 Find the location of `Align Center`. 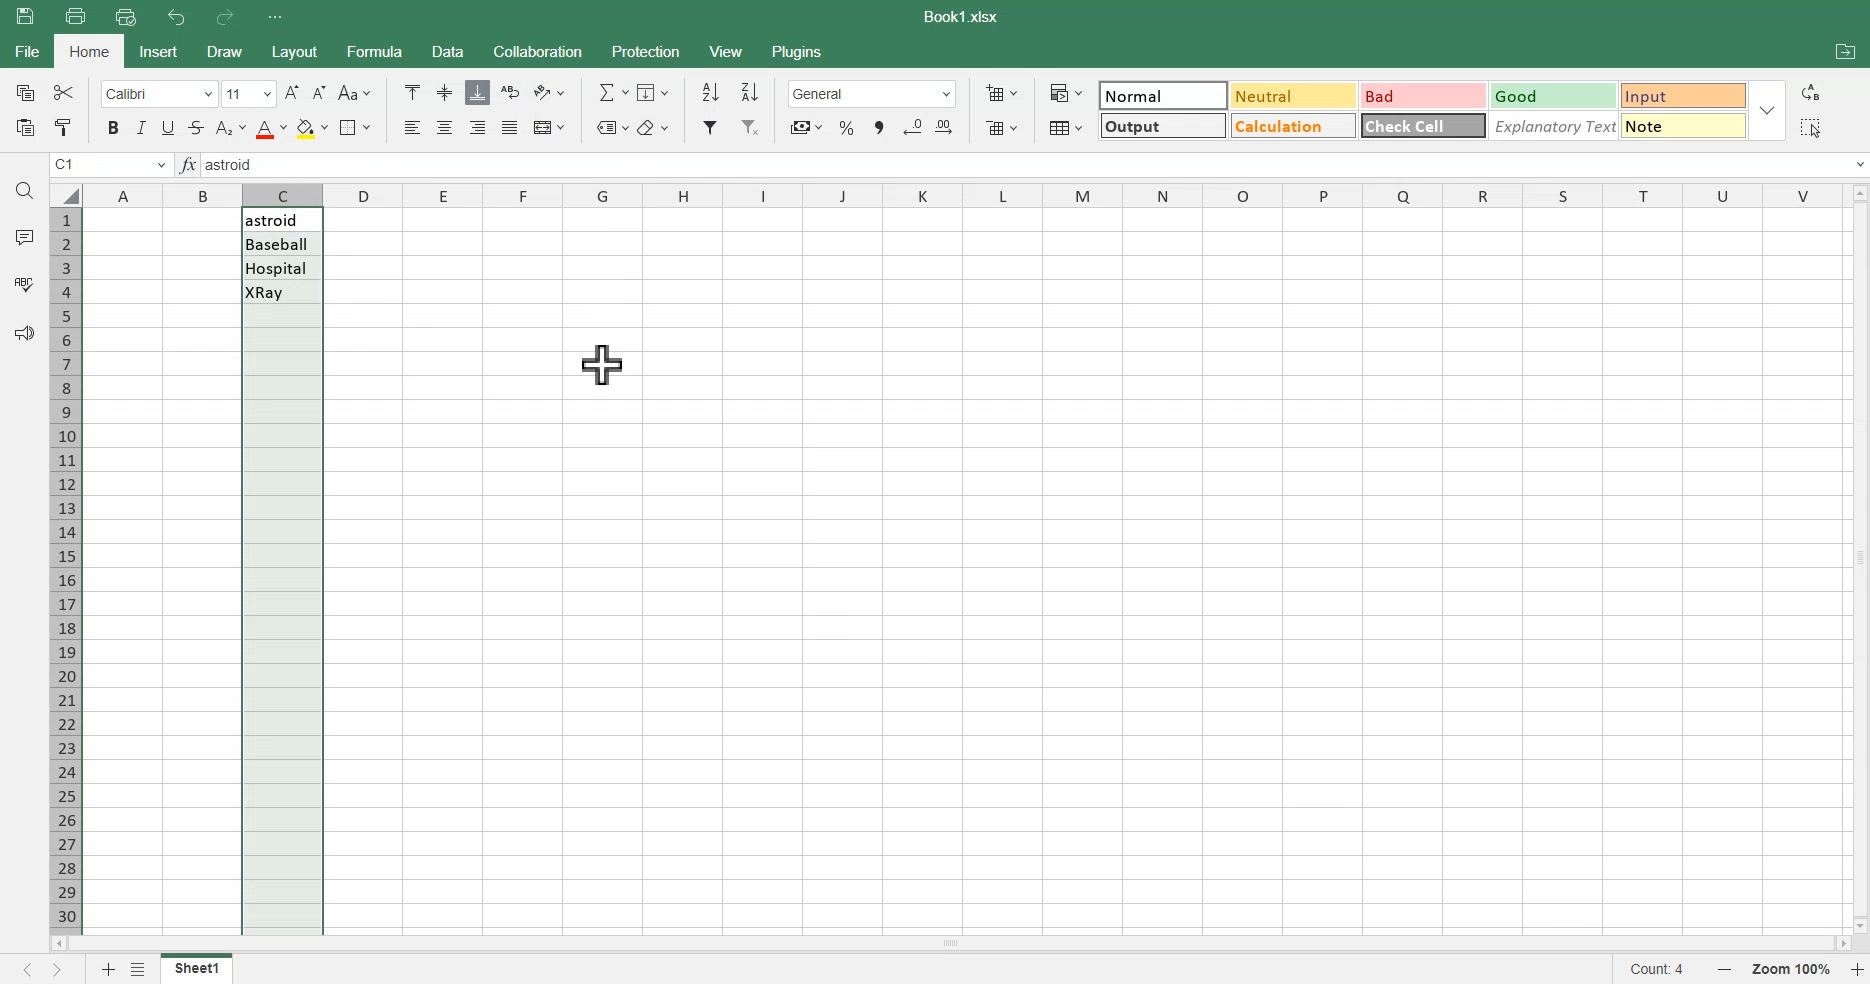

Align Center is located at coordinates (446, 127).